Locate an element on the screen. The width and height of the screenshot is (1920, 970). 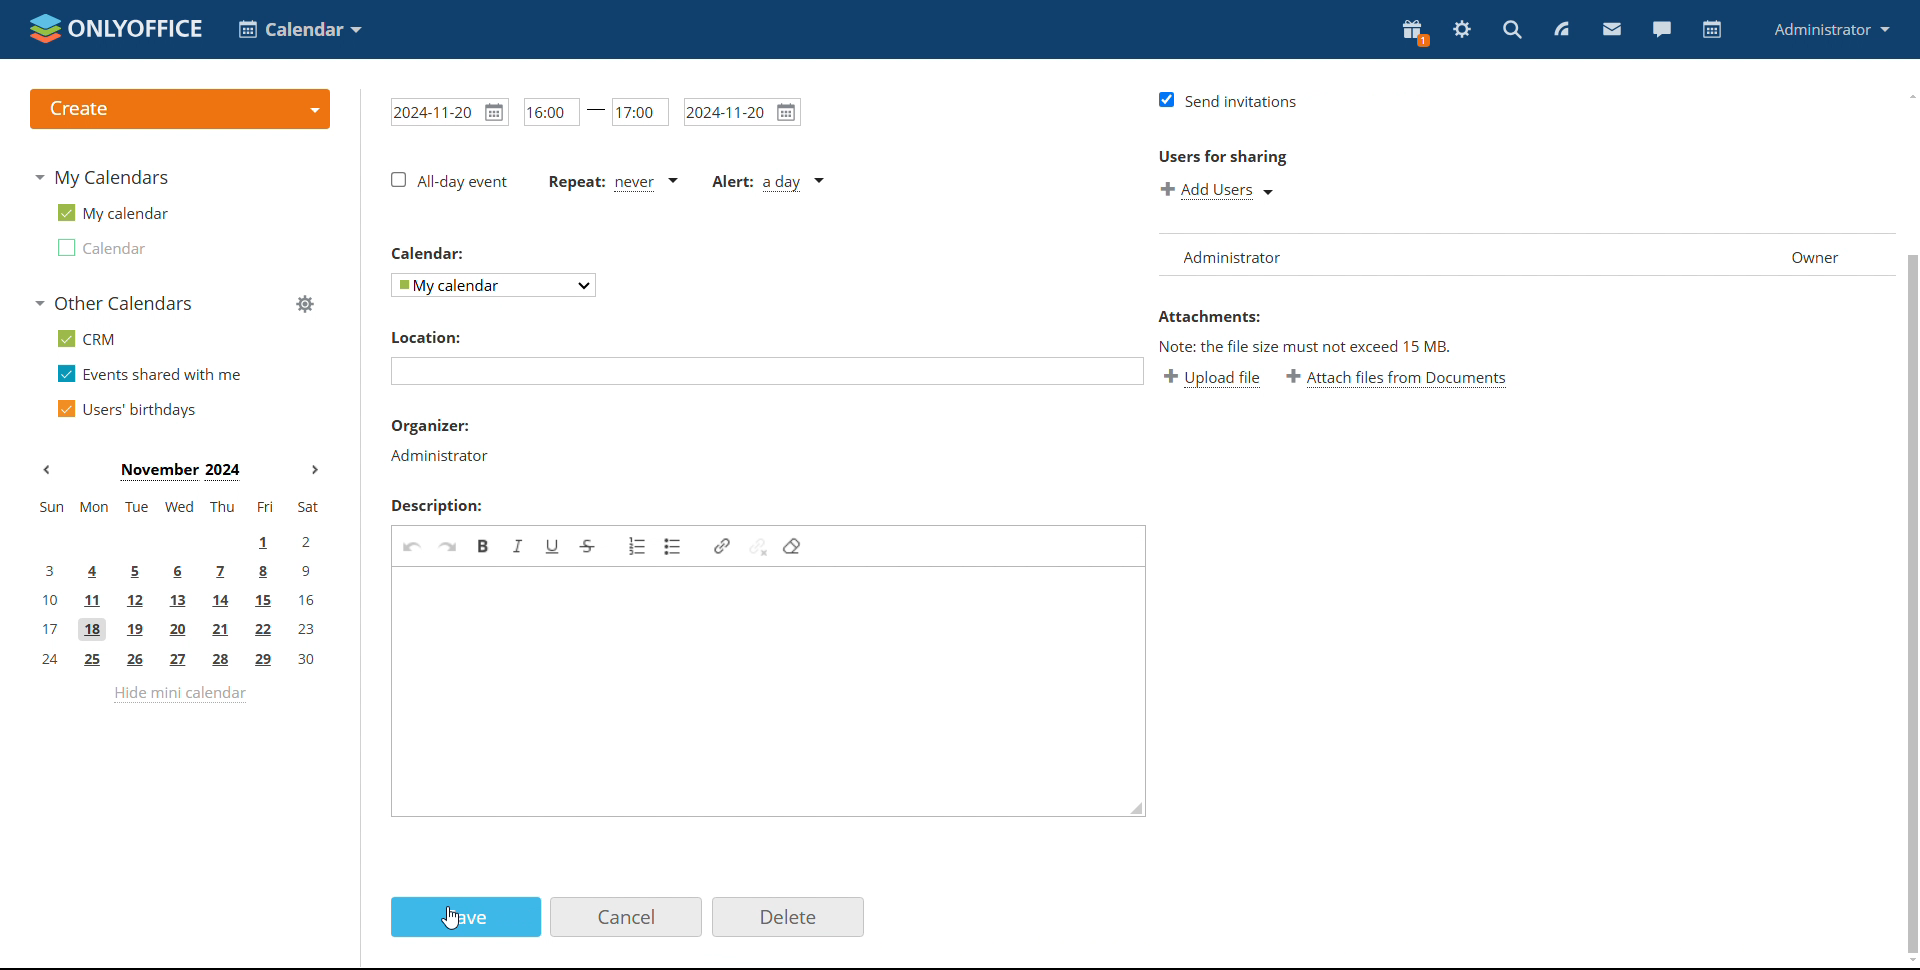
crm is located at coordinates (83, 338).